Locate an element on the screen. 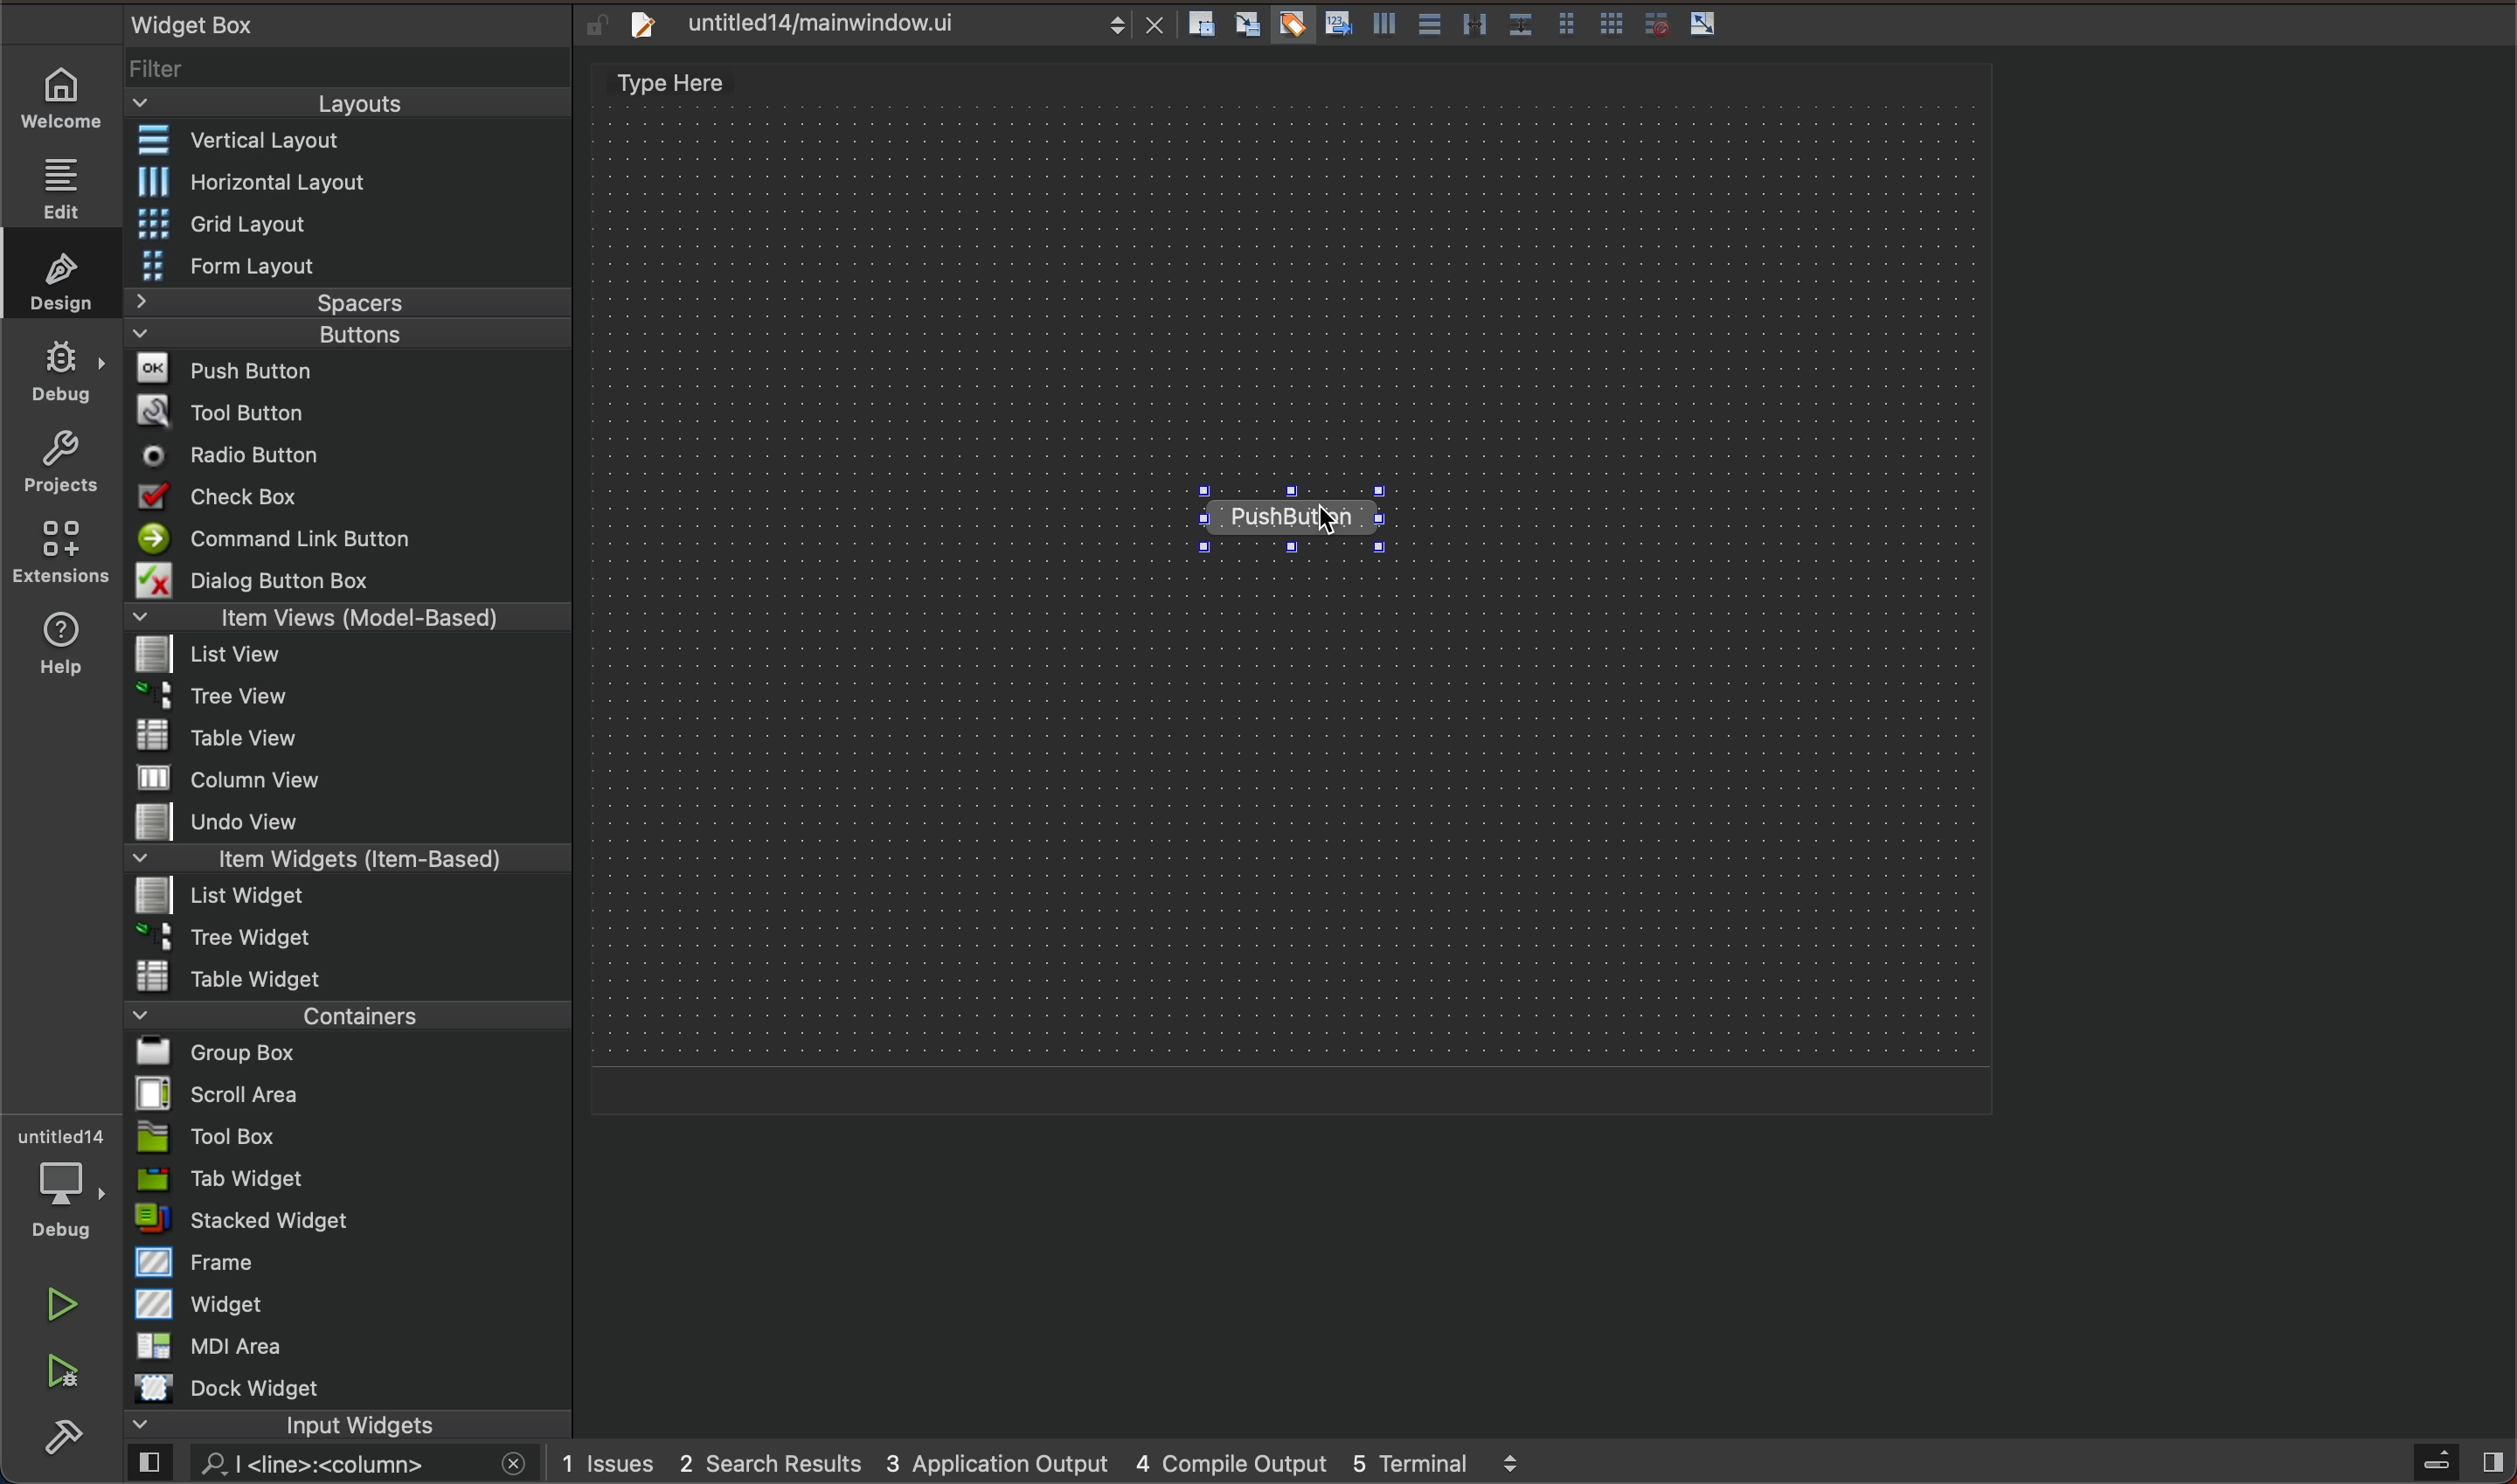 Image resolution: width=2517 pixels, height=1484 pixels. WELCOME is located at coordinates (63, 102).